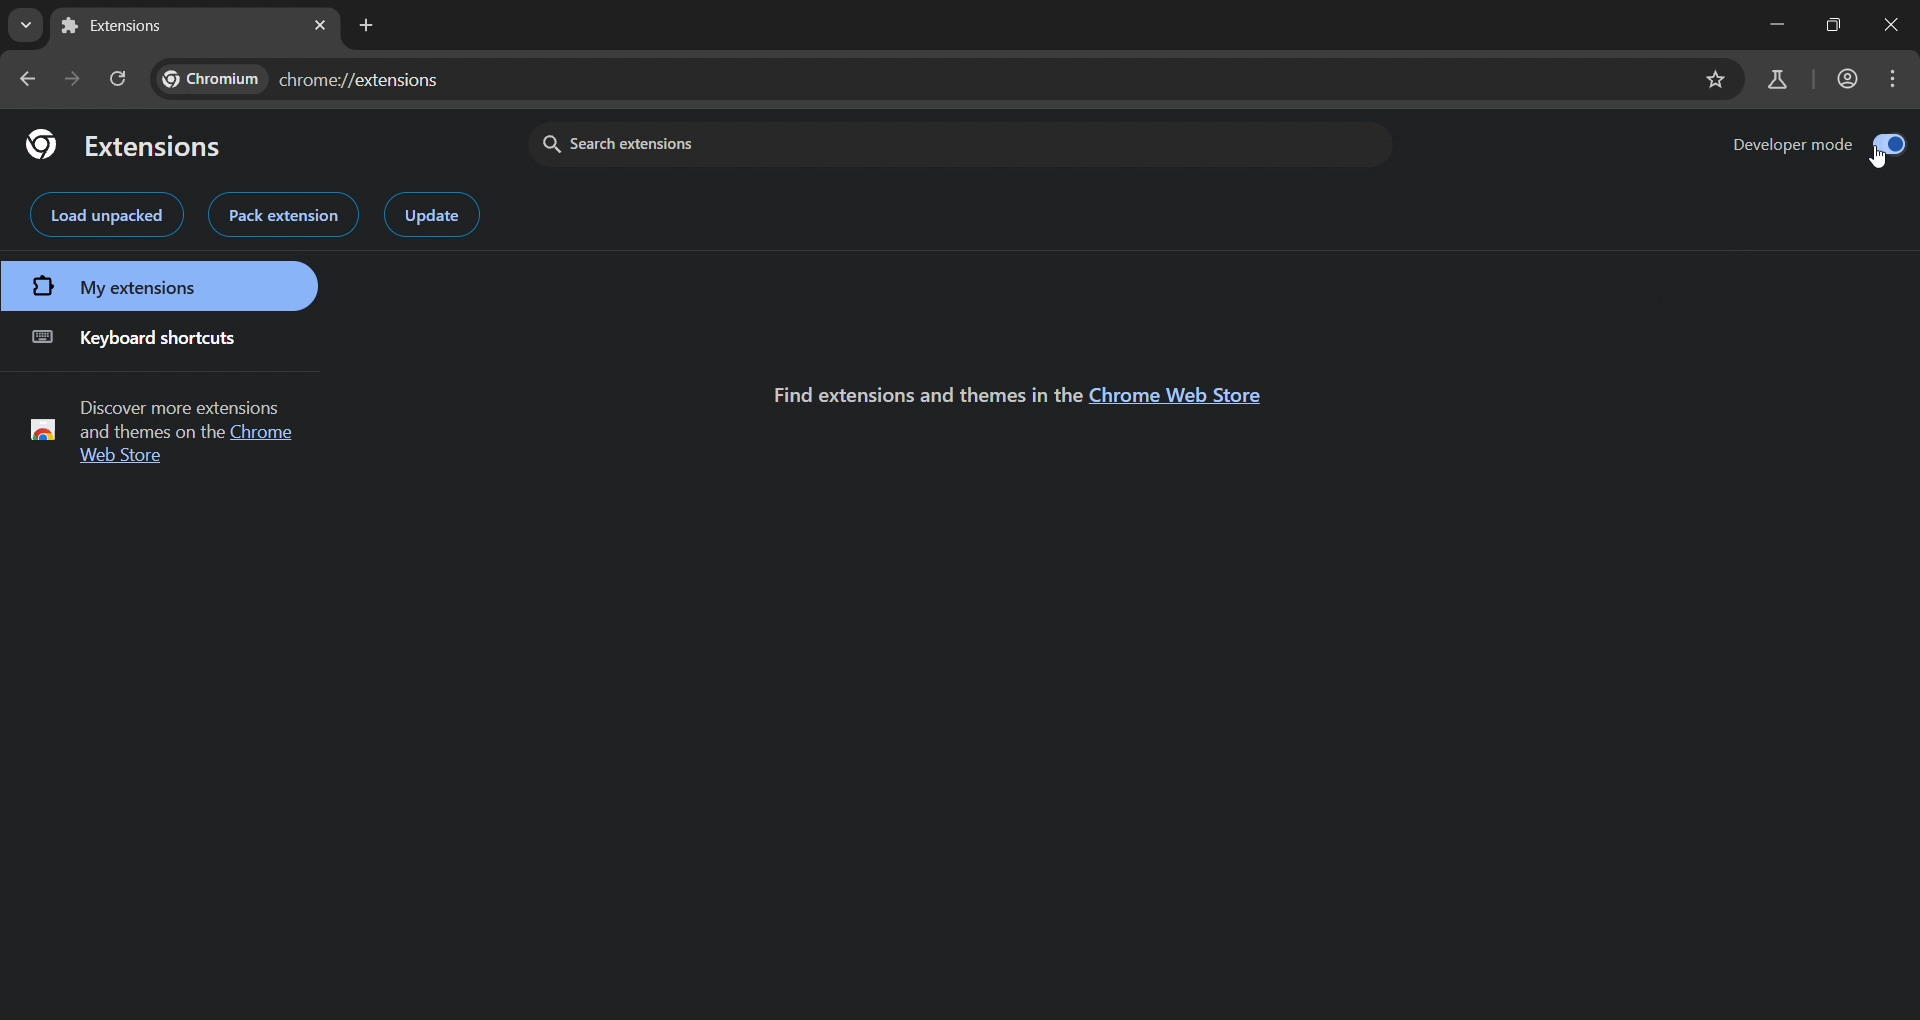  Describe the element at coordinates (1836, 21) in the screenshot. I see `close` at that location.